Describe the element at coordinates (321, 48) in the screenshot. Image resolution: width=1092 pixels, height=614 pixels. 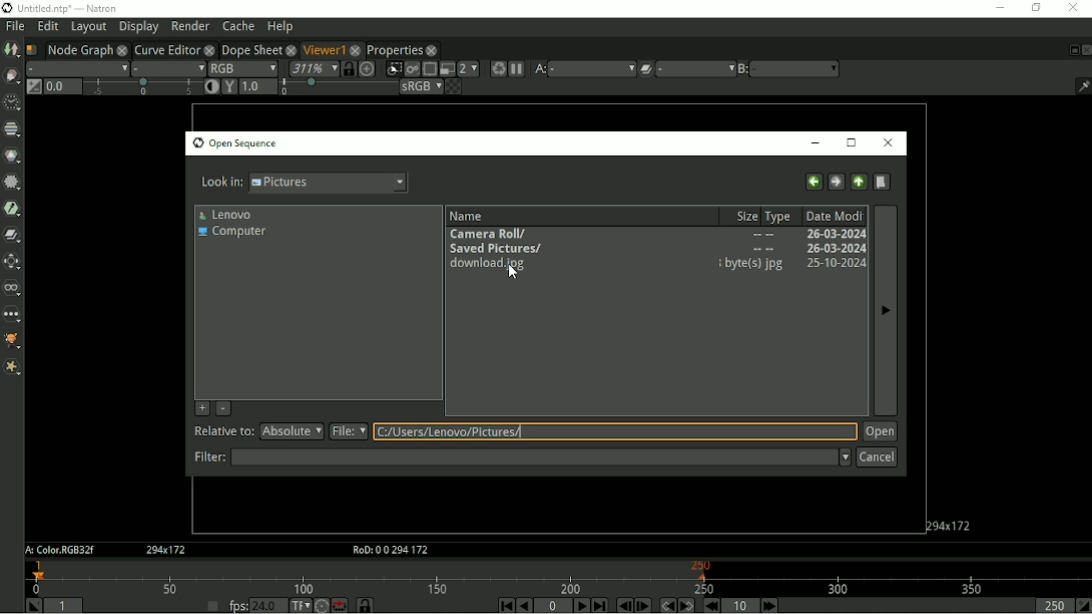
I see `Viewer` at that location.